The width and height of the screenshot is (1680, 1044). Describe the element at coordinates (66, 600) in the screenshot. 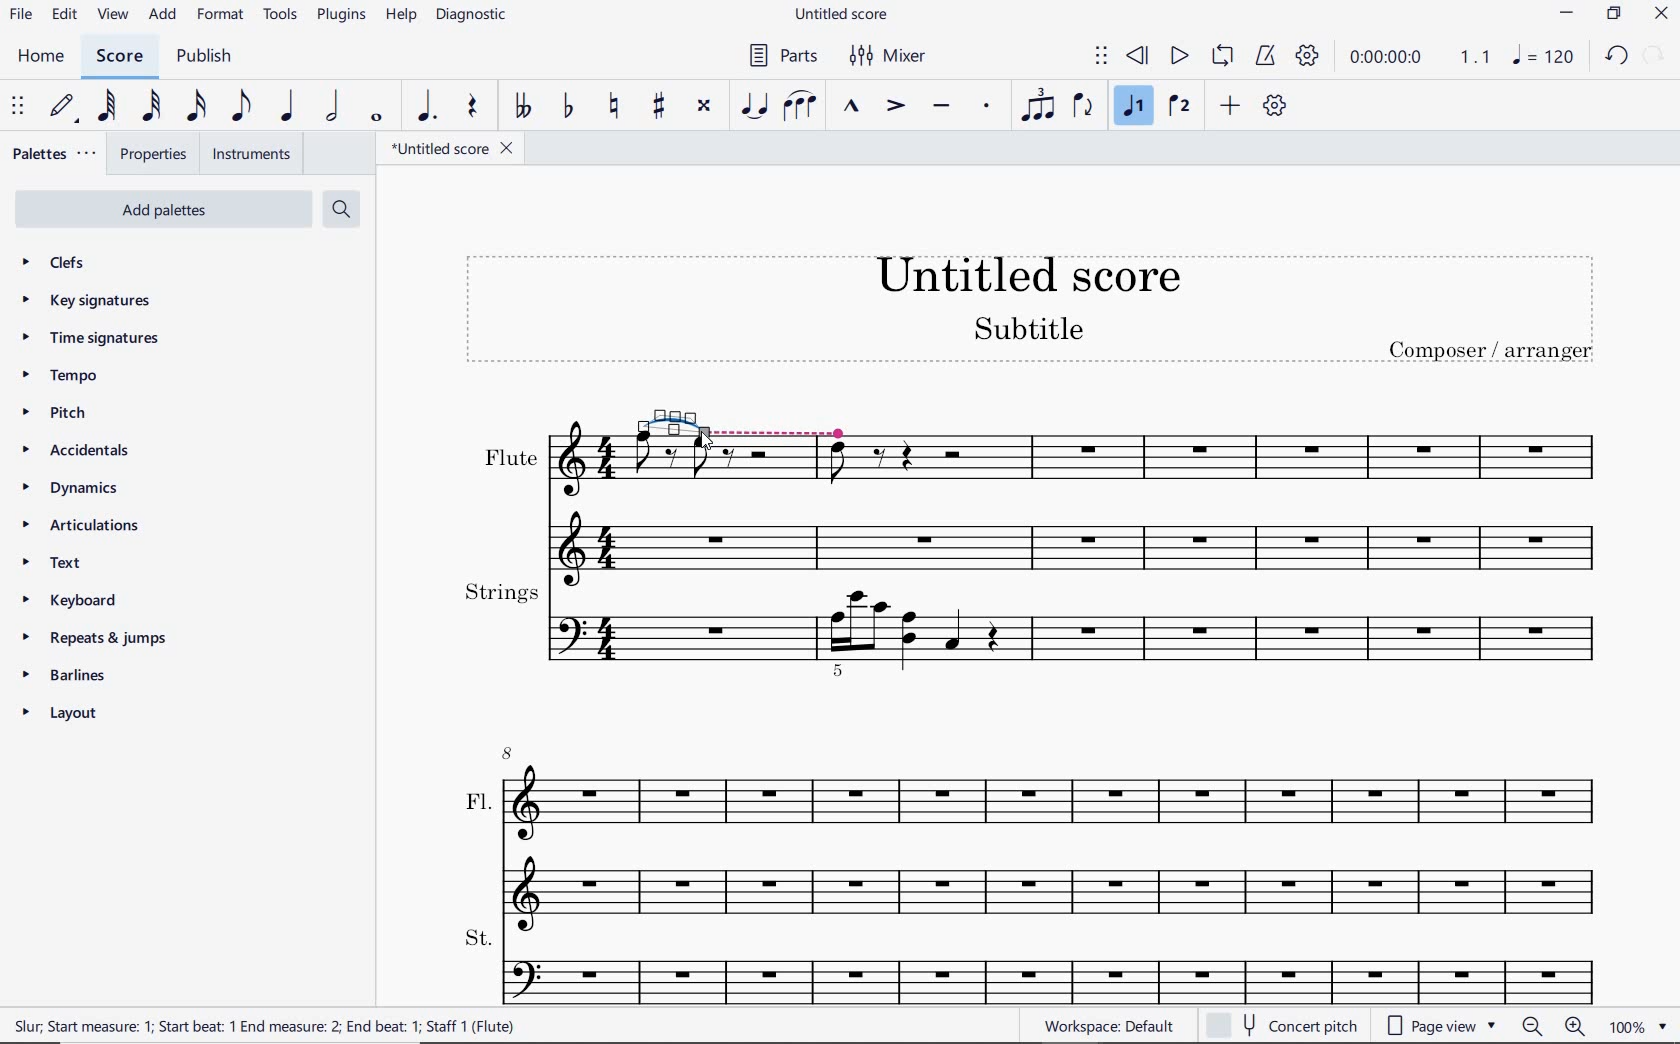

I see `keyboard` at that location.